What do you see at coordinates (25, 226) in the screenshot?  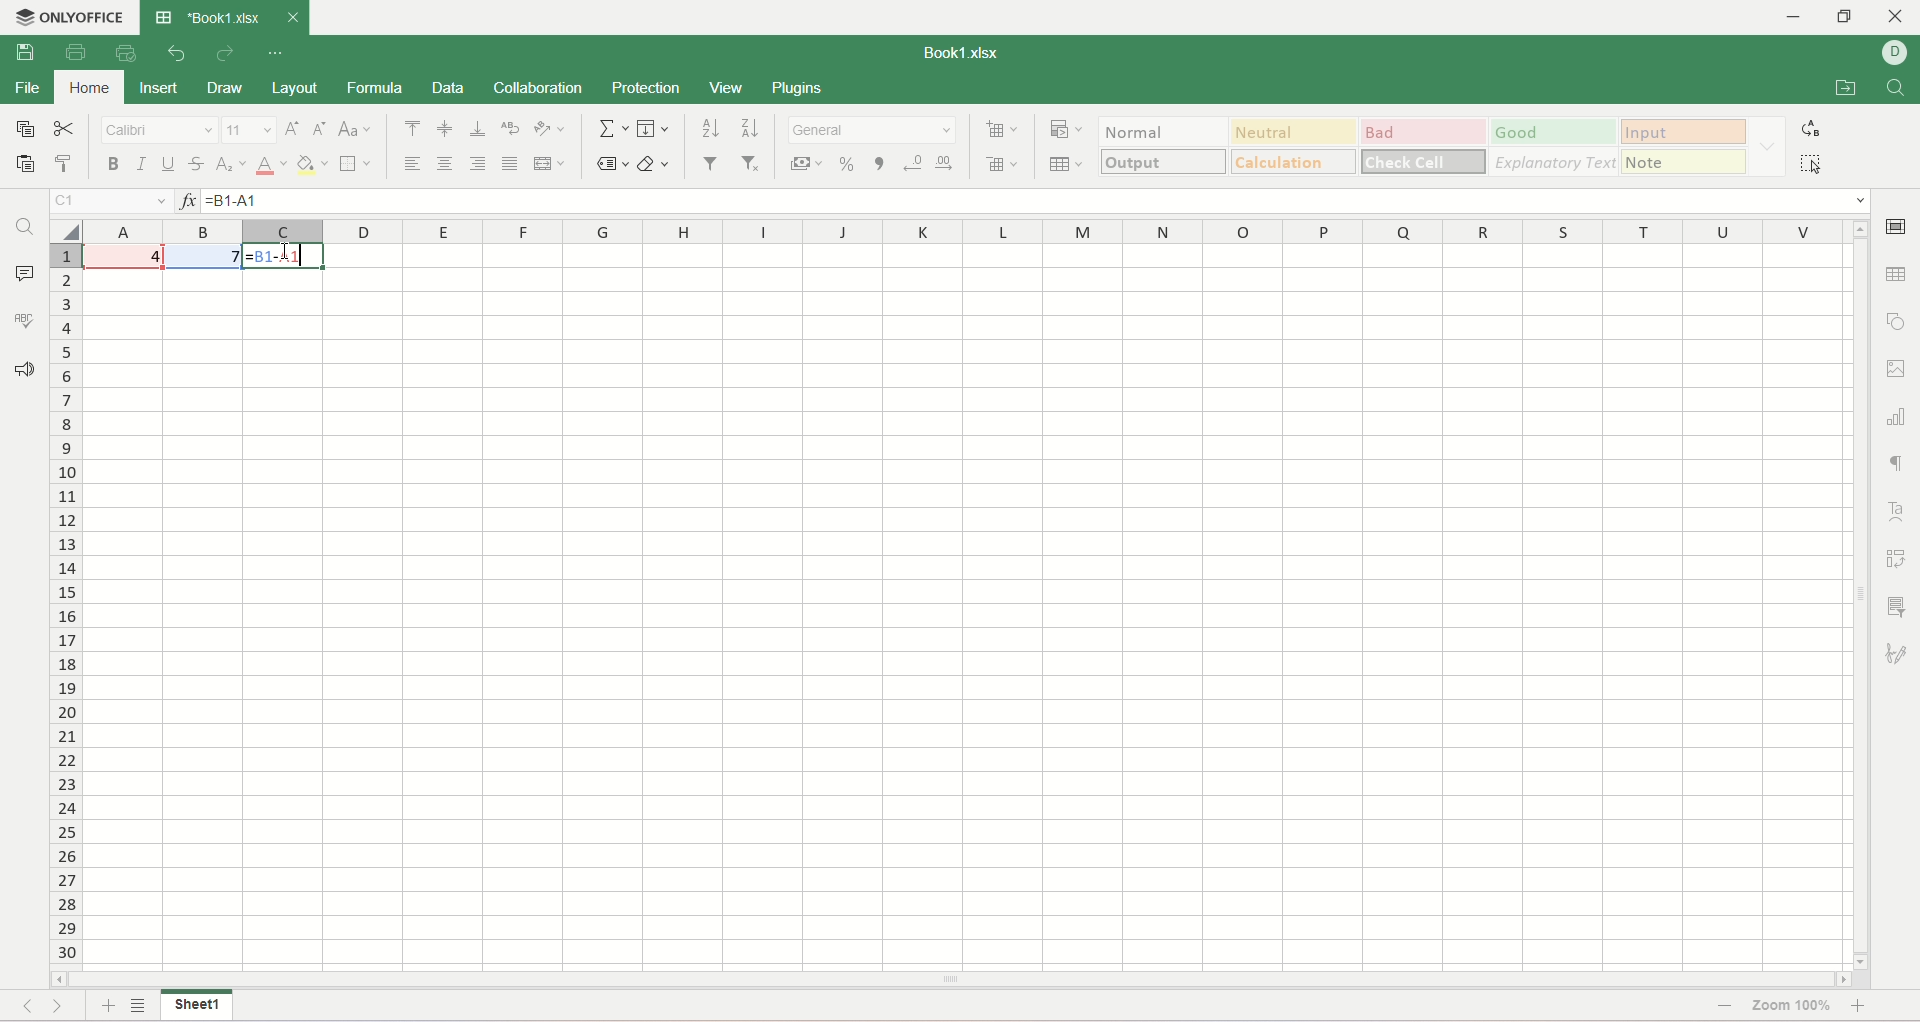 I see `find` at bounding box center [25, 226].